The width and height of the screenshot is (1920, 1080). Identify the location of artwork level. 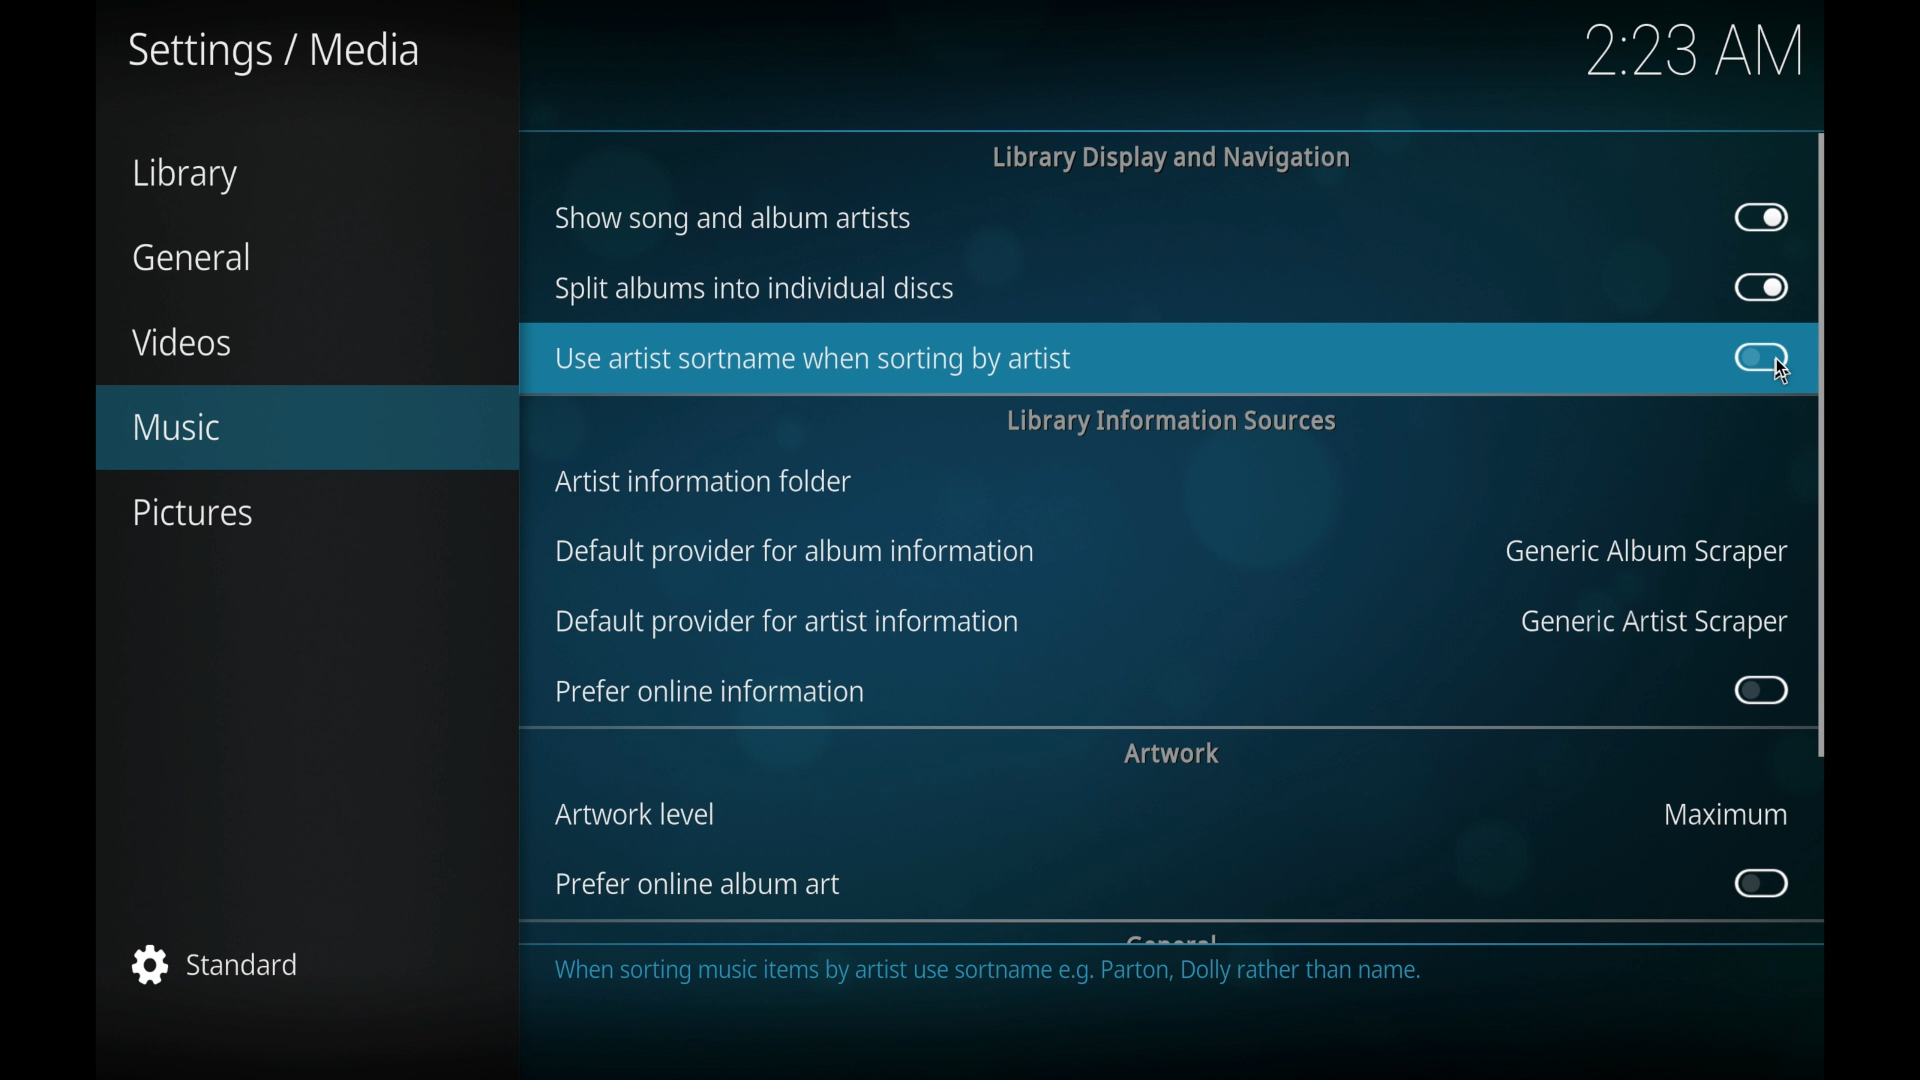
(636, 814).